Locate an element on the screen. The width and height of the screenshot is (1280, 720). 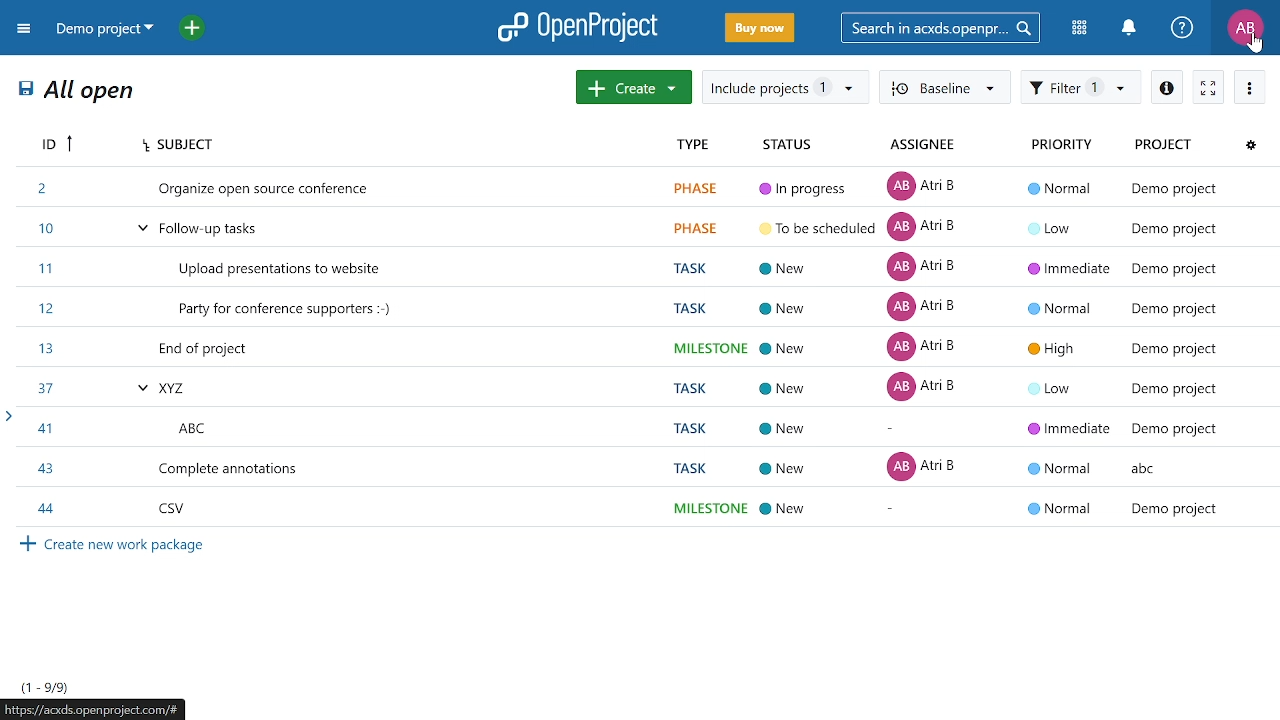
Buy Now is located at coordinates (760, 29).